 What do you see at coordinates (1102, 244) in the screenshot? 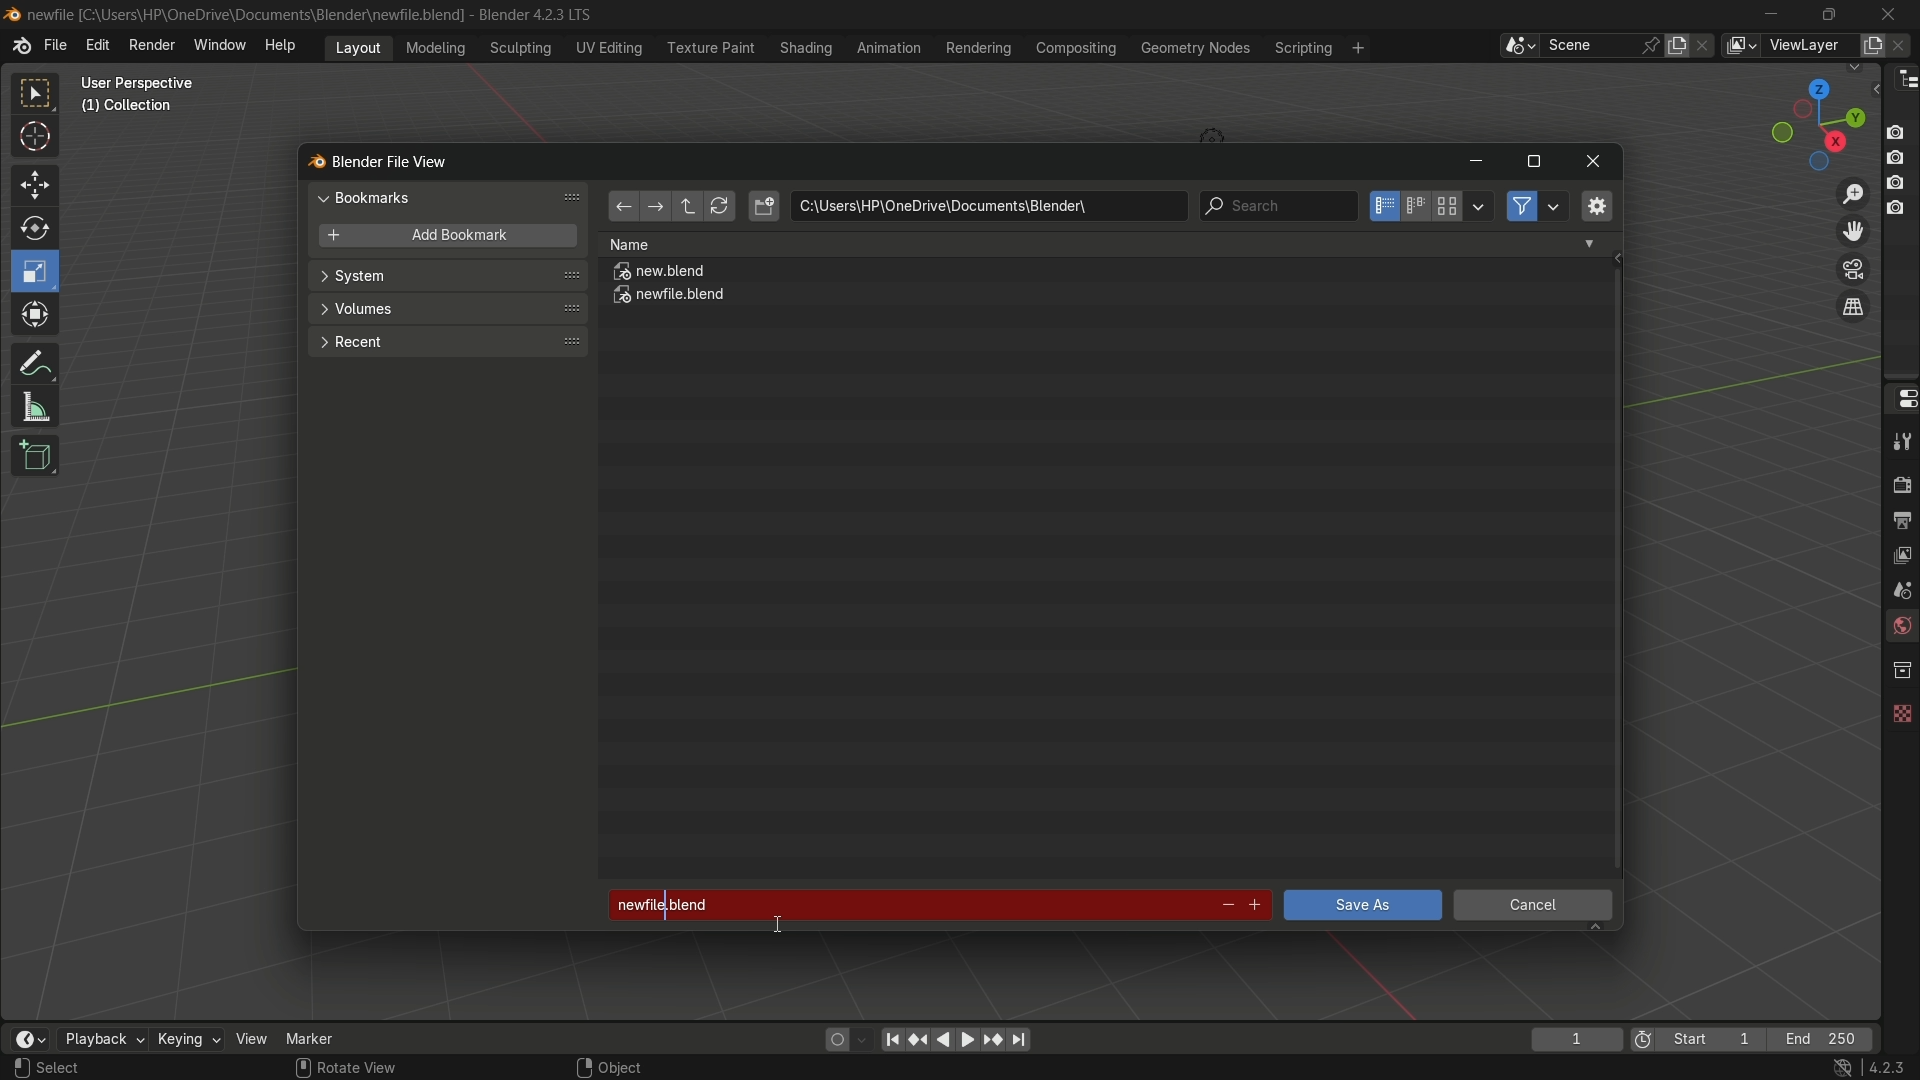
I see `Name` at bounding box center [1102, 244].